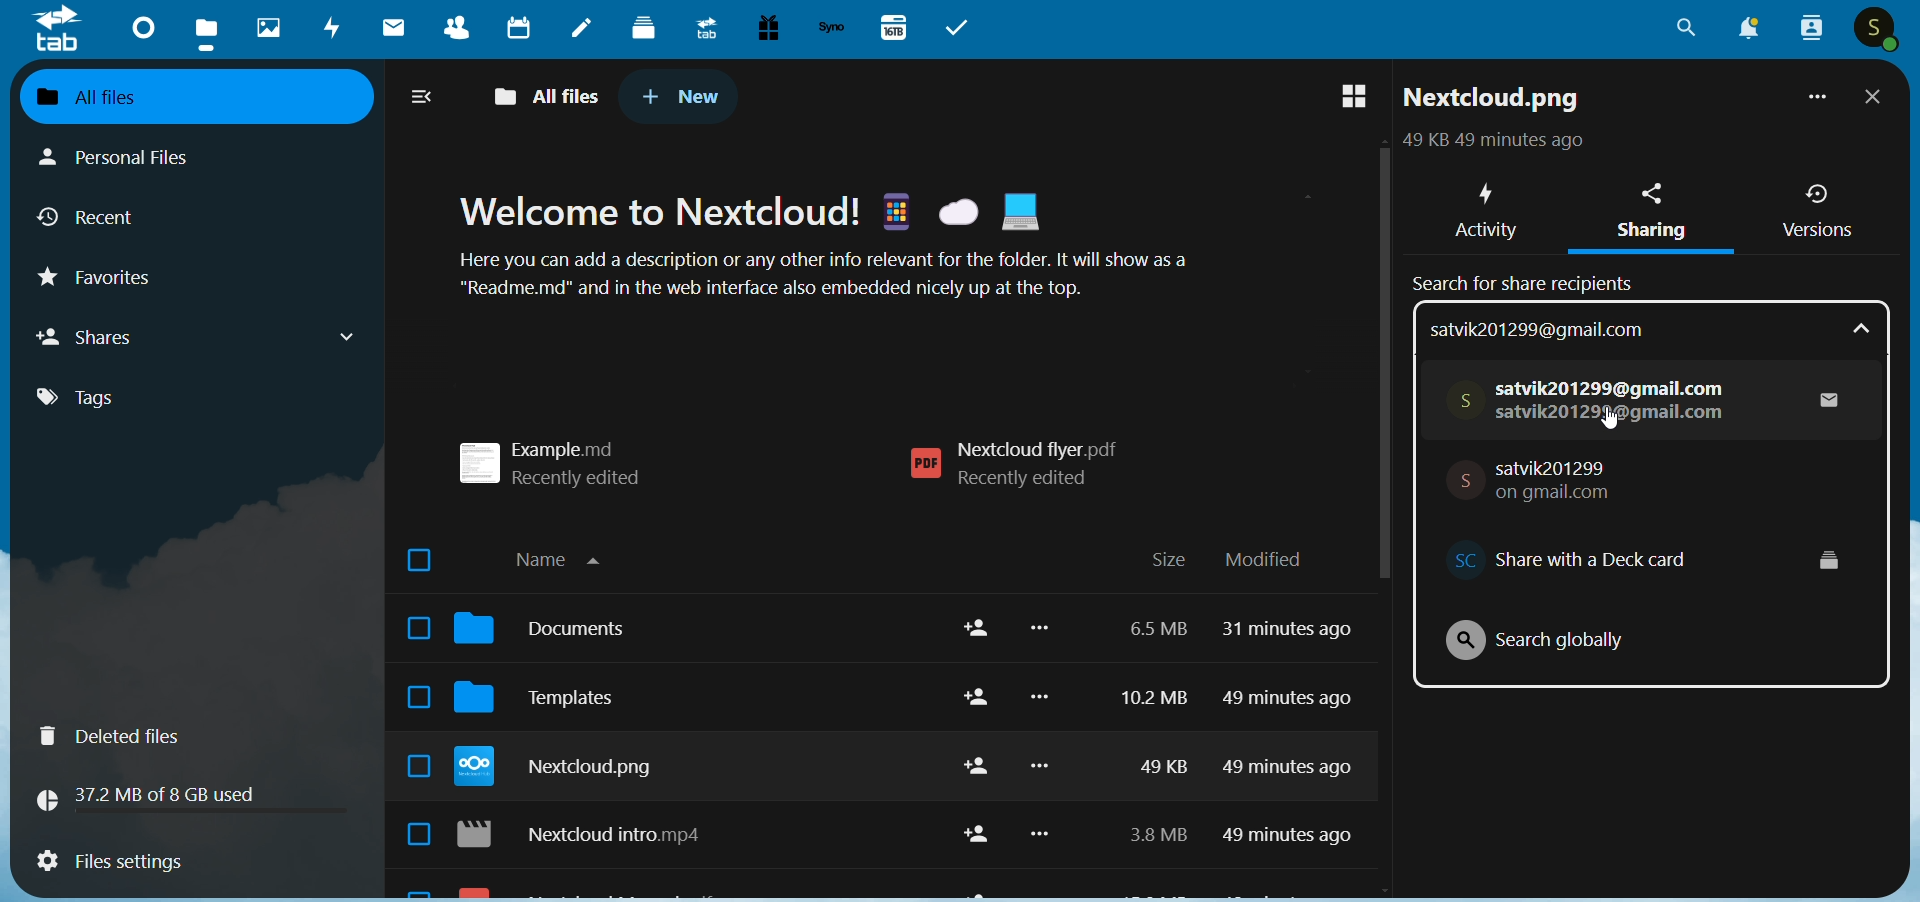  I want to click on dock, so click(644, 27).